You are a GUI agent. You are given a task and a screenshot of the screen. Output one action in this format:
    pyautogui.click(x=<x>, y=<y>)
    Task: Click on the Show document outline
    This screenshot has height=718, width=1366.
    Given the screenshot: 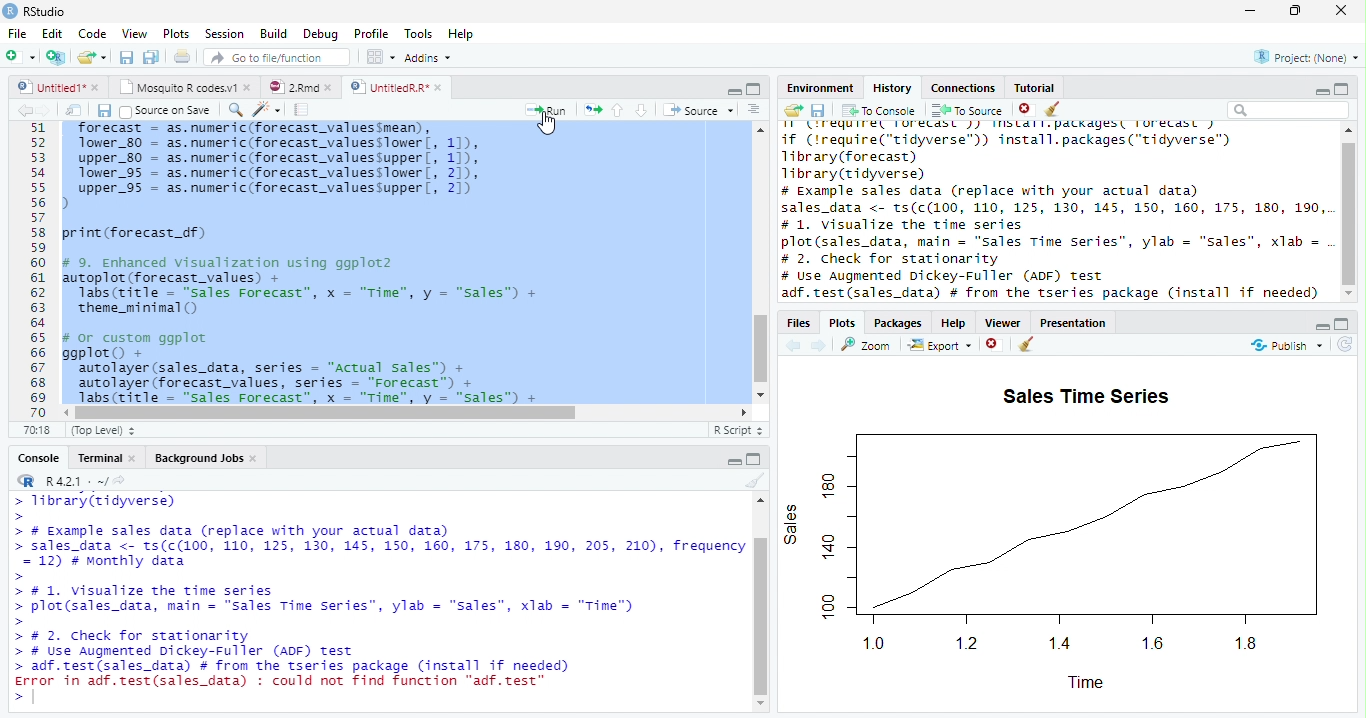 What is the action you would take?
    pyautogui.click(x=754, y=111)
    